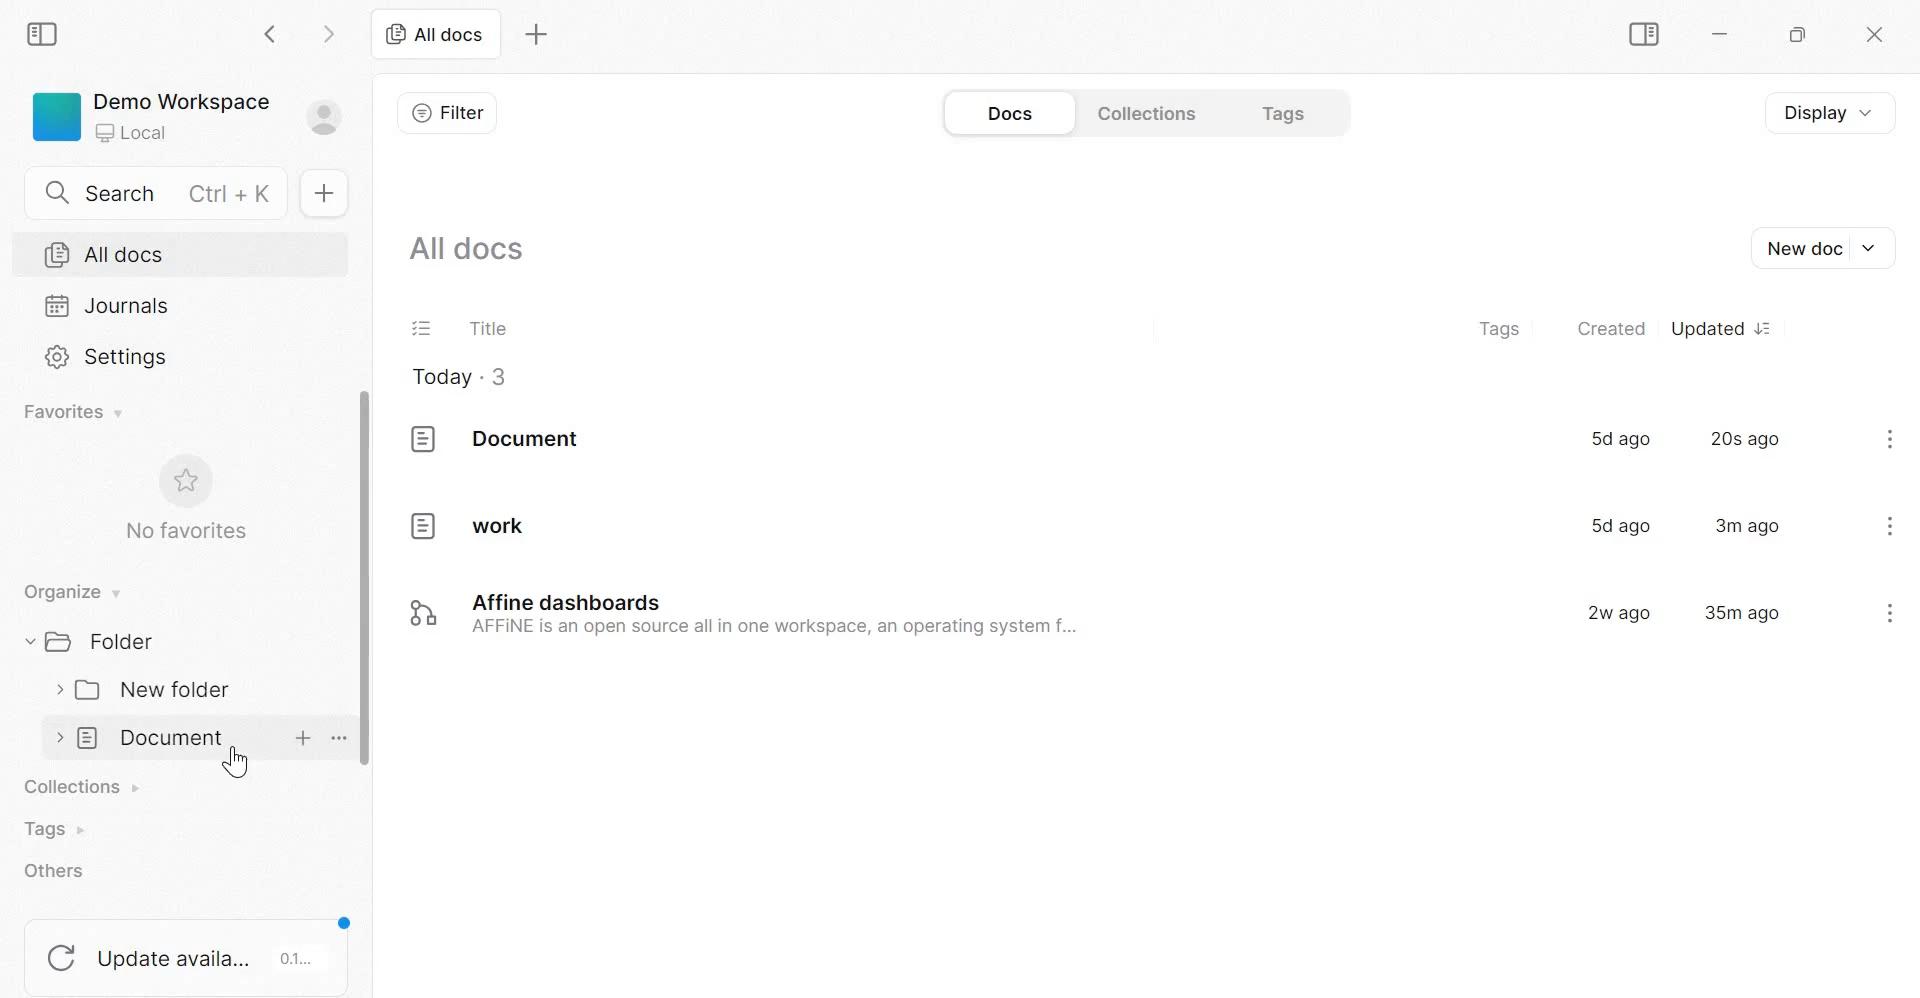 Image resolution: width=1920 pixels, height=998 pixels. Describe the element at coordinates (1643, 34) in the screenshot. I see `Sidebar Toggle` at that location.